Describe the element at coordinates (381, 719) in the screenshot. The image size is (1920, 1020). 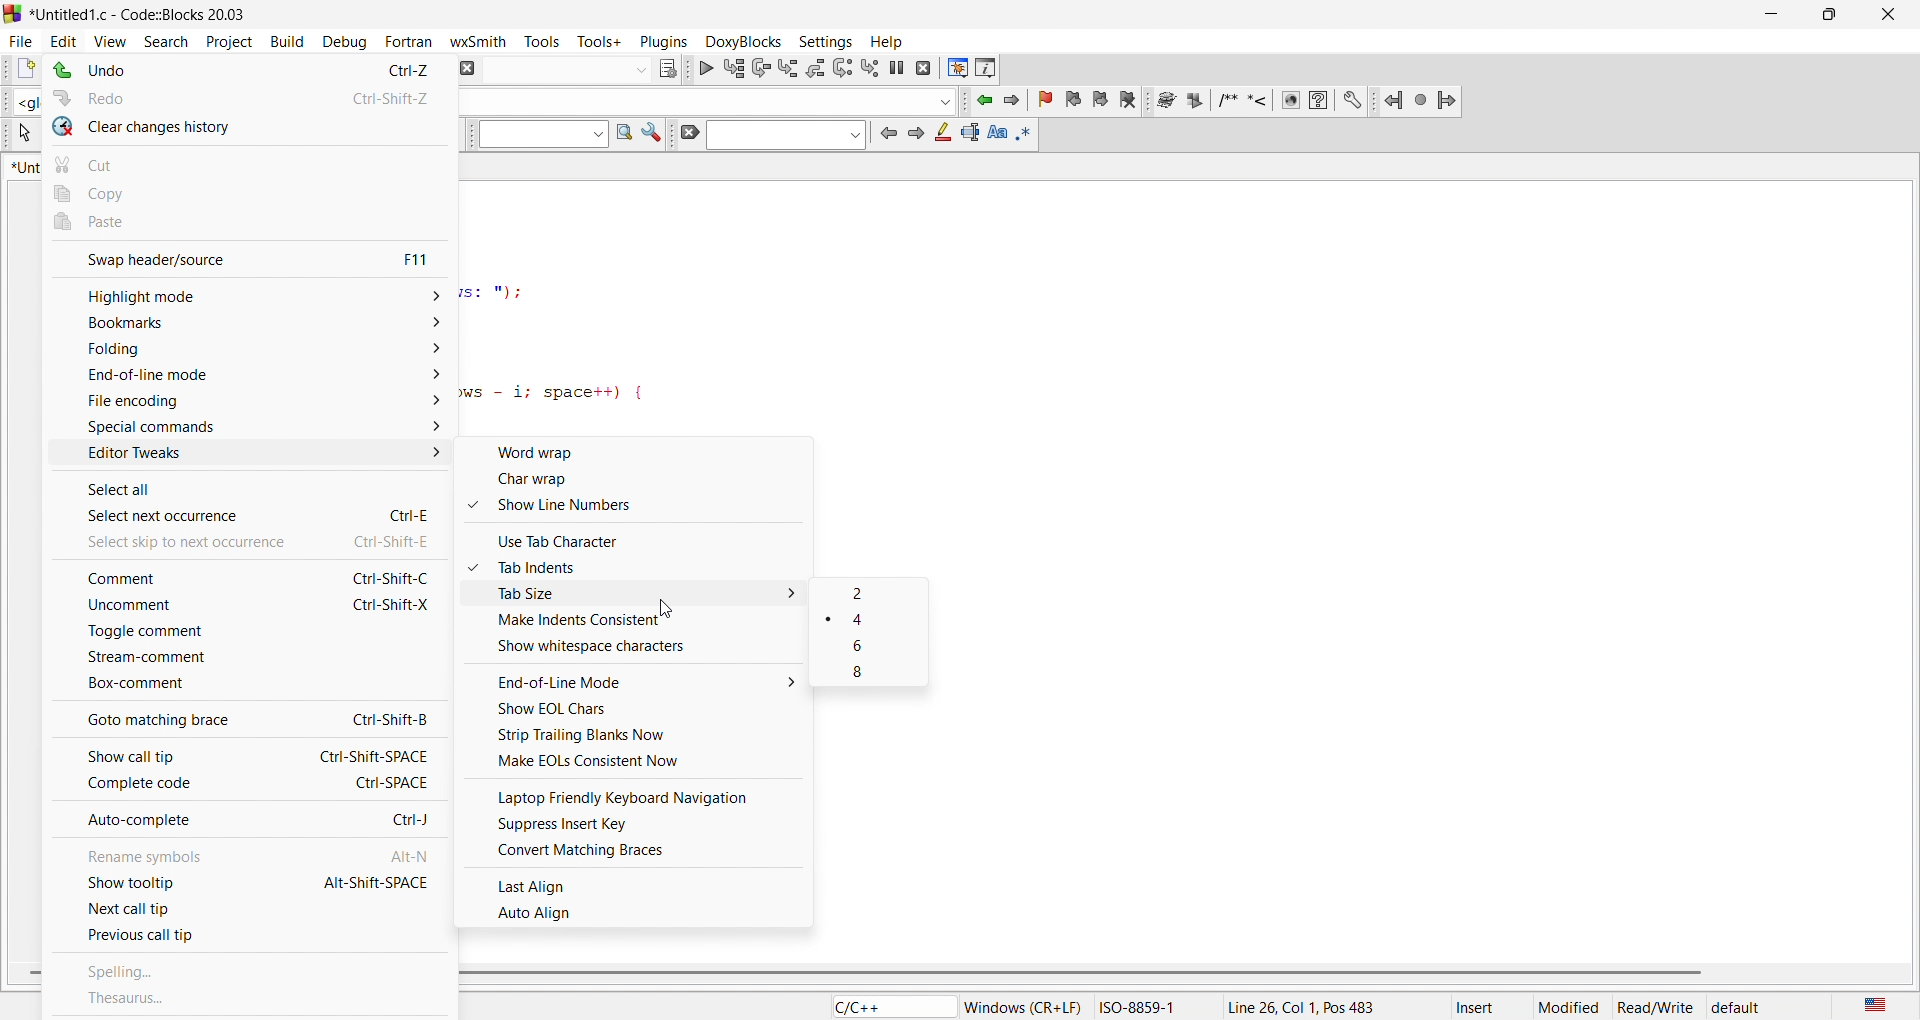
I see `Ctrl-Shift-8` at that location.